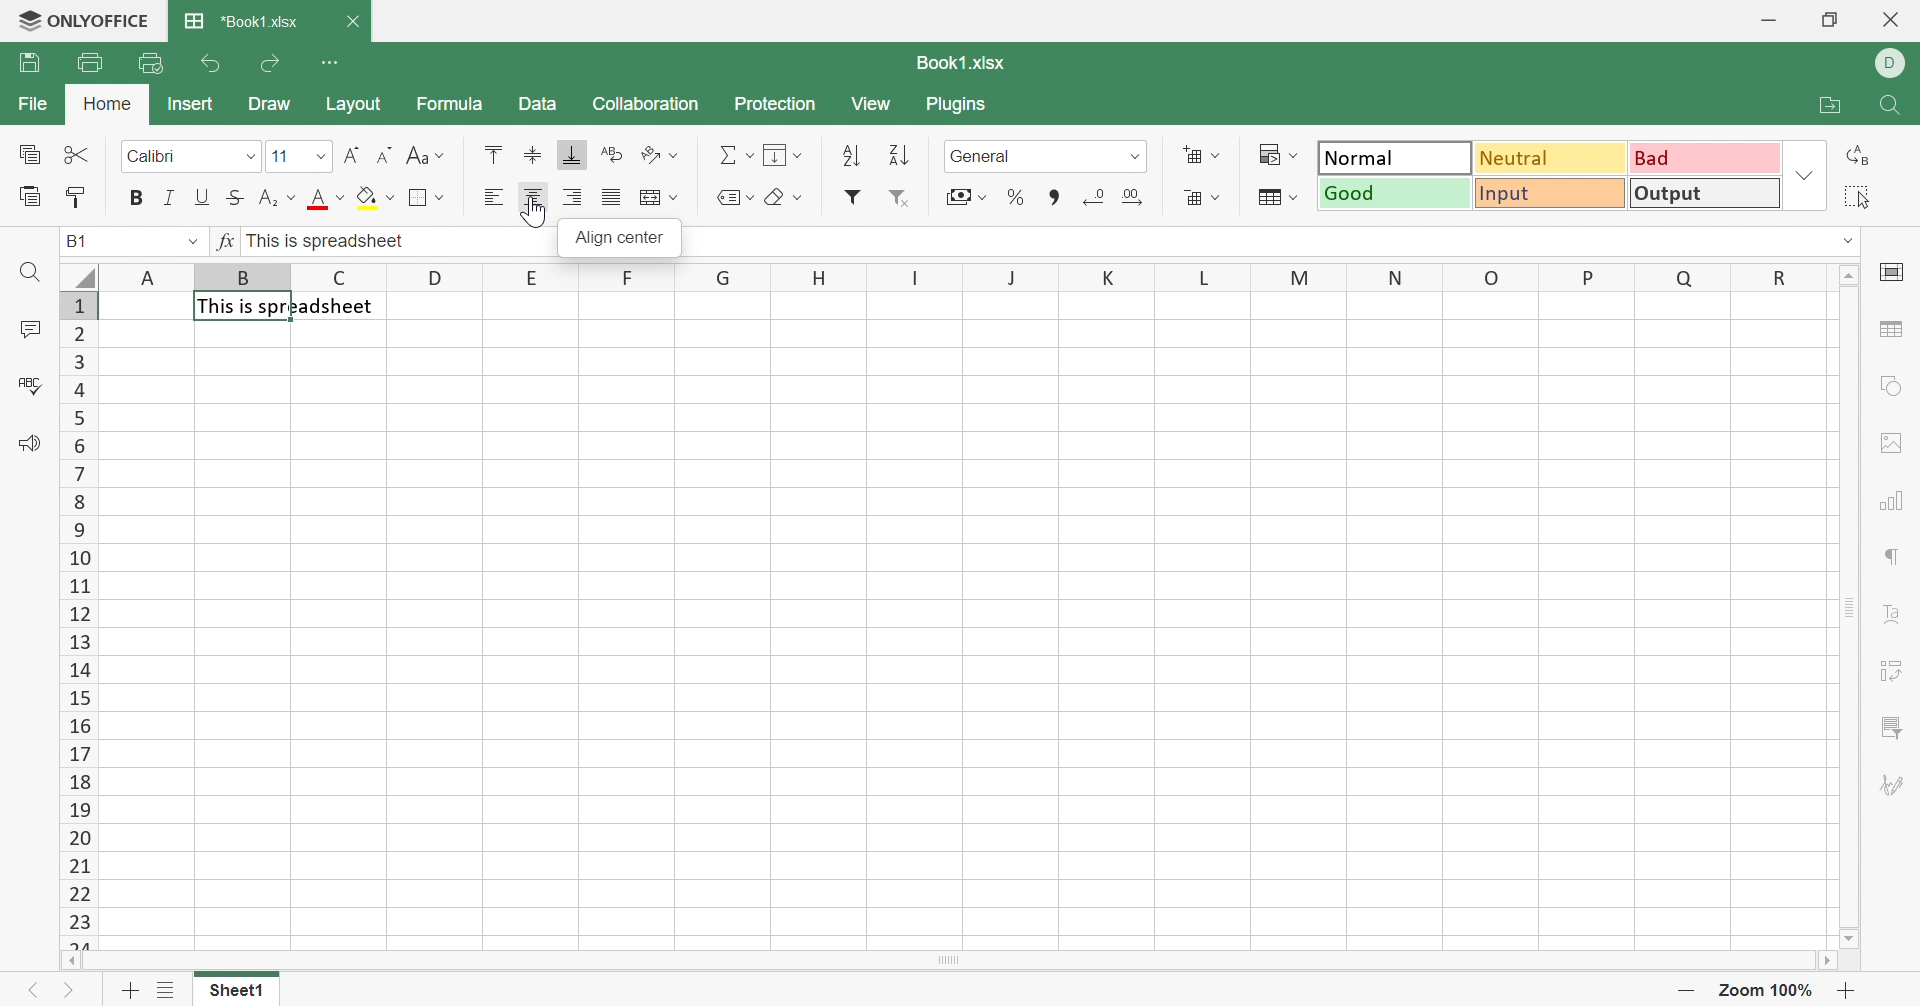  I want to click on Slicer settings, so click(1893, 727).